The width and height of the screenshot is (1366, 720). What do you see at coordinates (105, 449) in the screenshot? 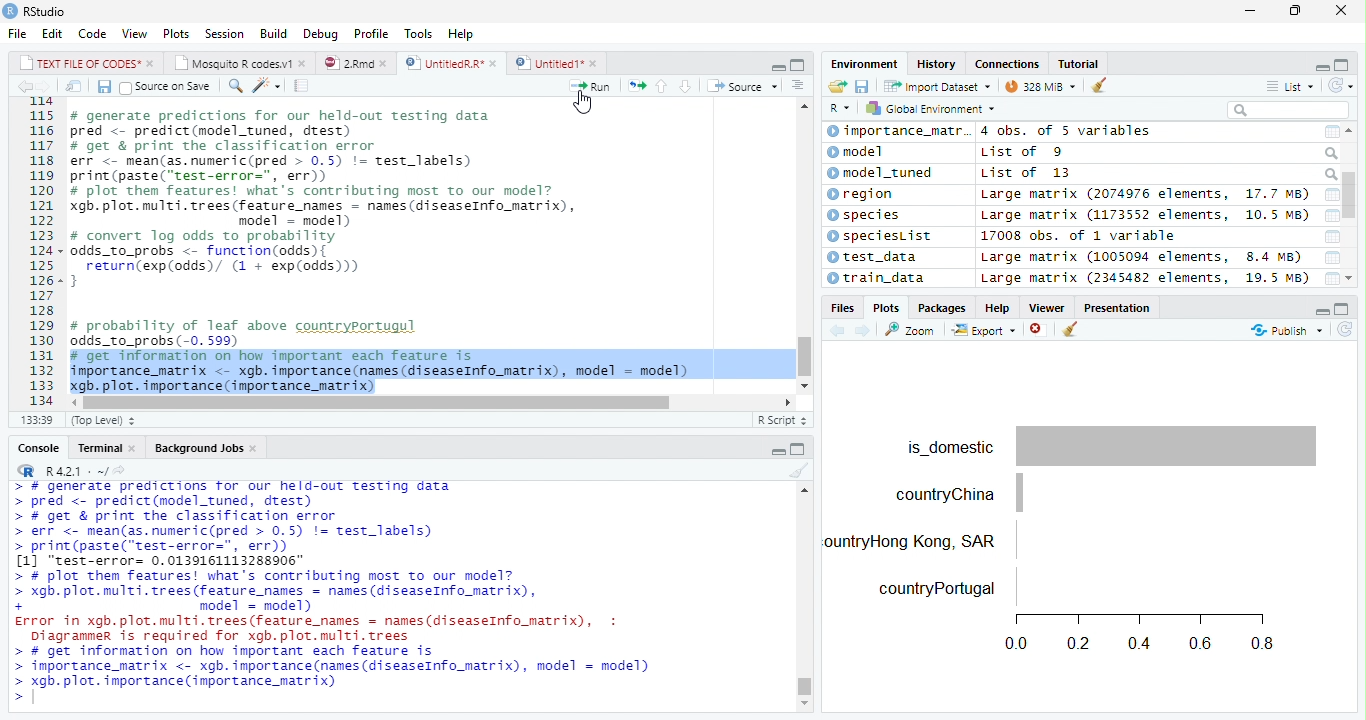
I see `Terminal` at bounding box center [105, 449].